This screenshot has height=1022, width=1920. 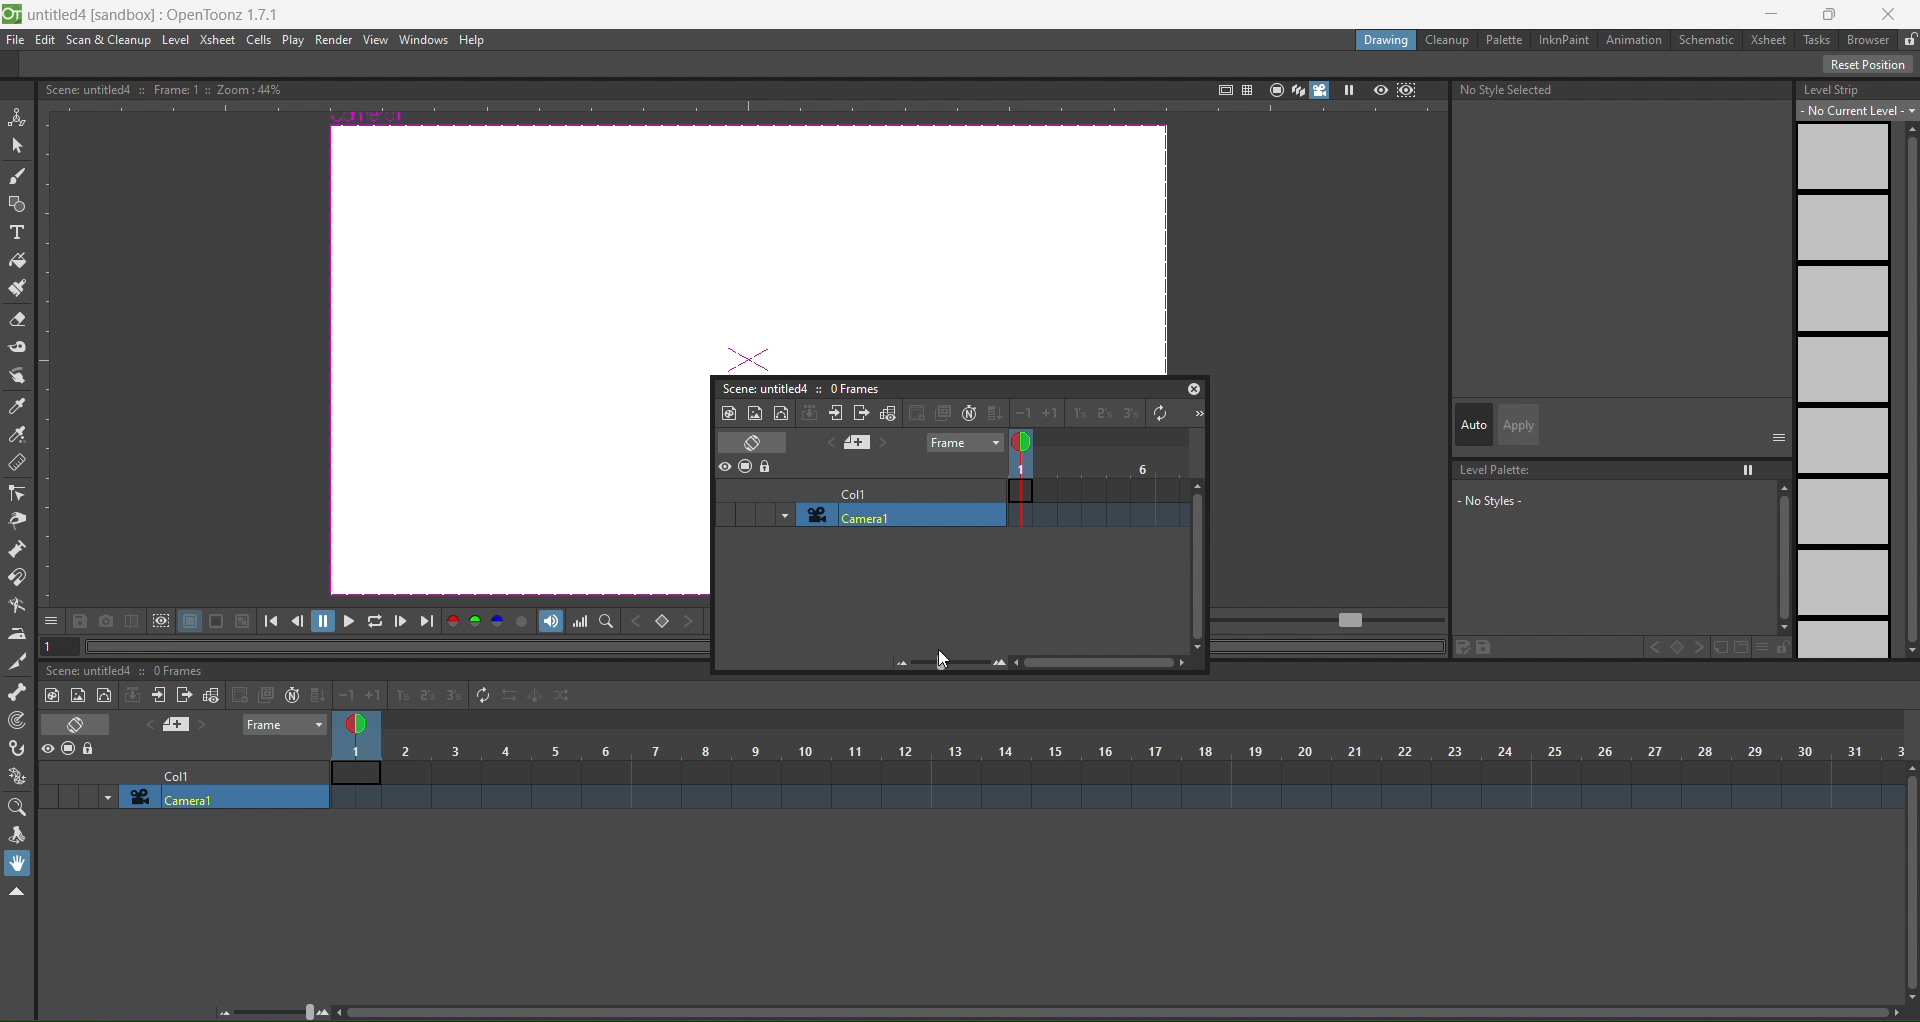 I want to click on safe area, so click(x=1223, y=87).